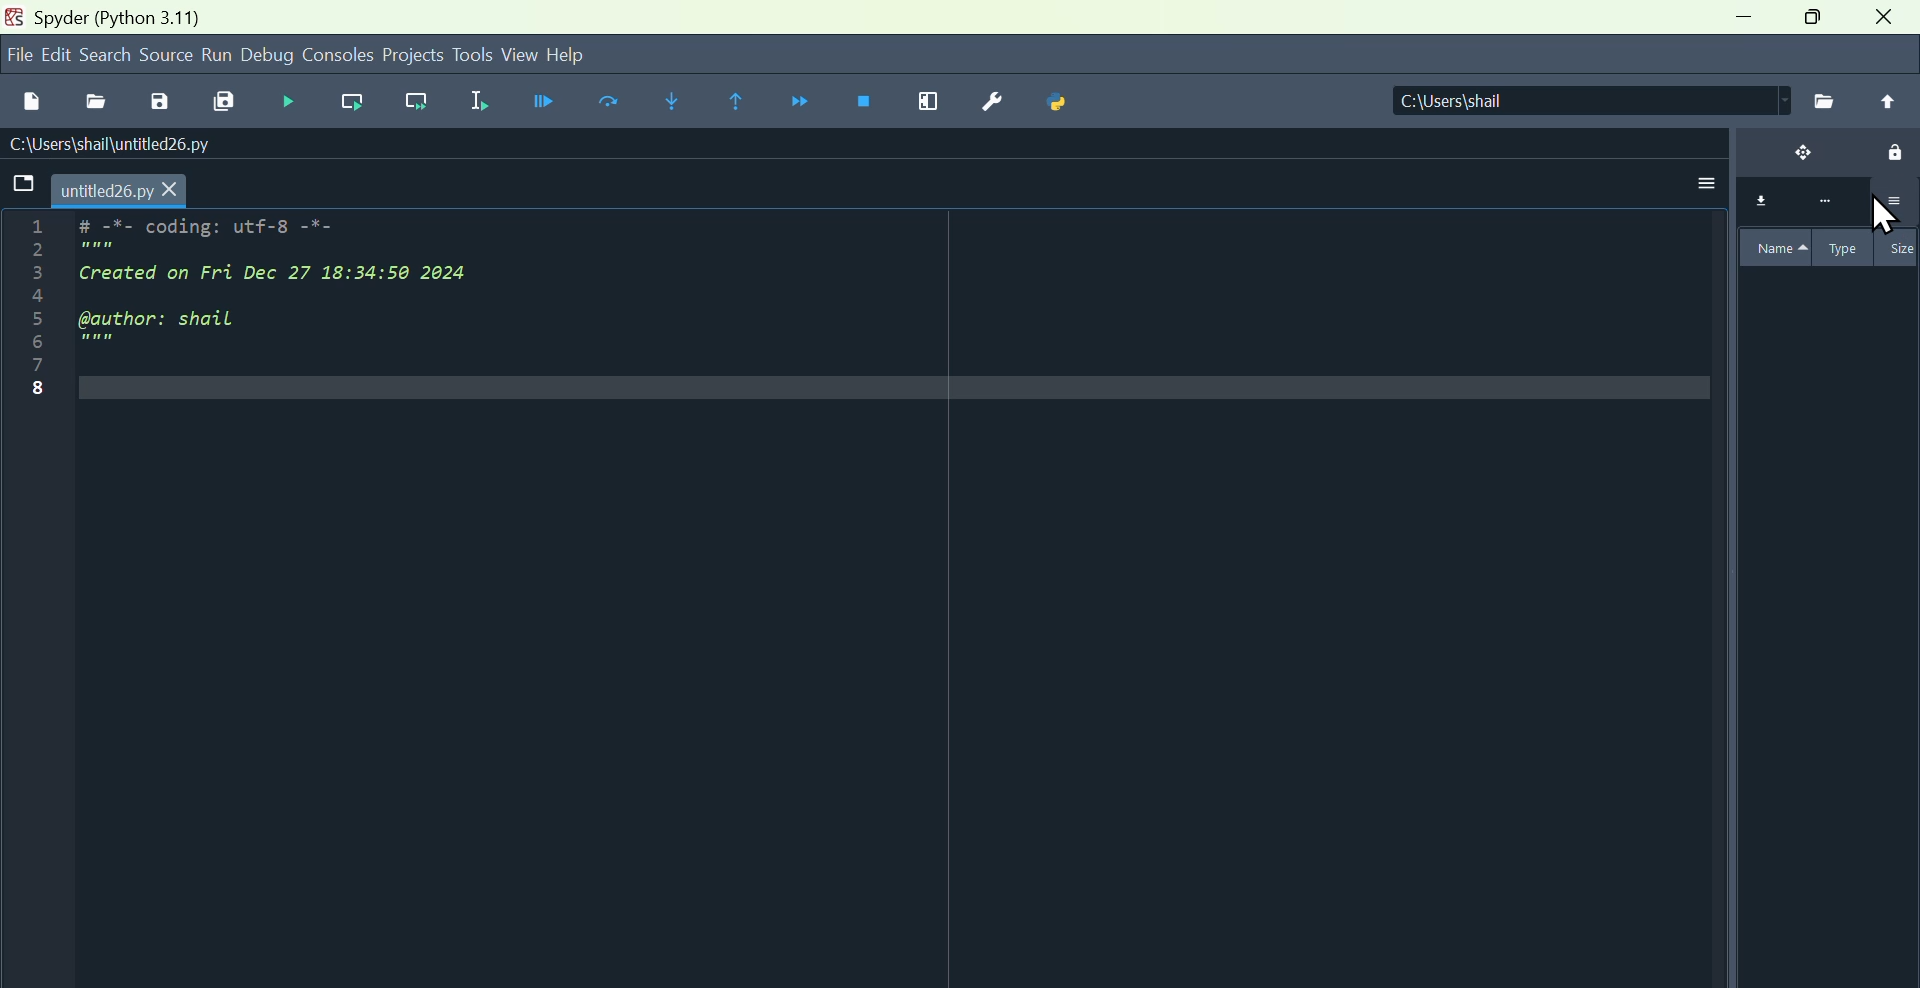 Image resolution: width=1920 pixels, height=988 pixels. I want to click on Step into function, so click(671, 101).